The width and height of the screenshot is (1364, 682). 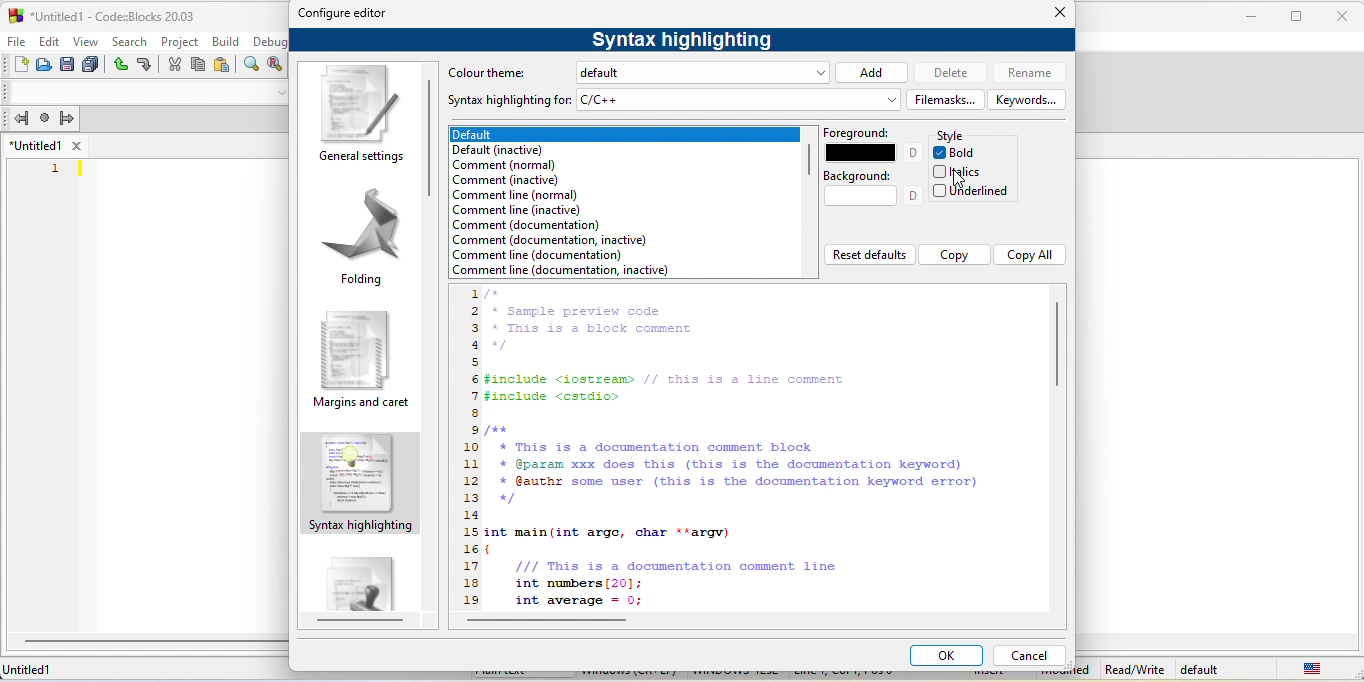 What do you see at coordinates (512, 166) in the screenshot?
I see `comment normal` at bounding box center [512, 166].